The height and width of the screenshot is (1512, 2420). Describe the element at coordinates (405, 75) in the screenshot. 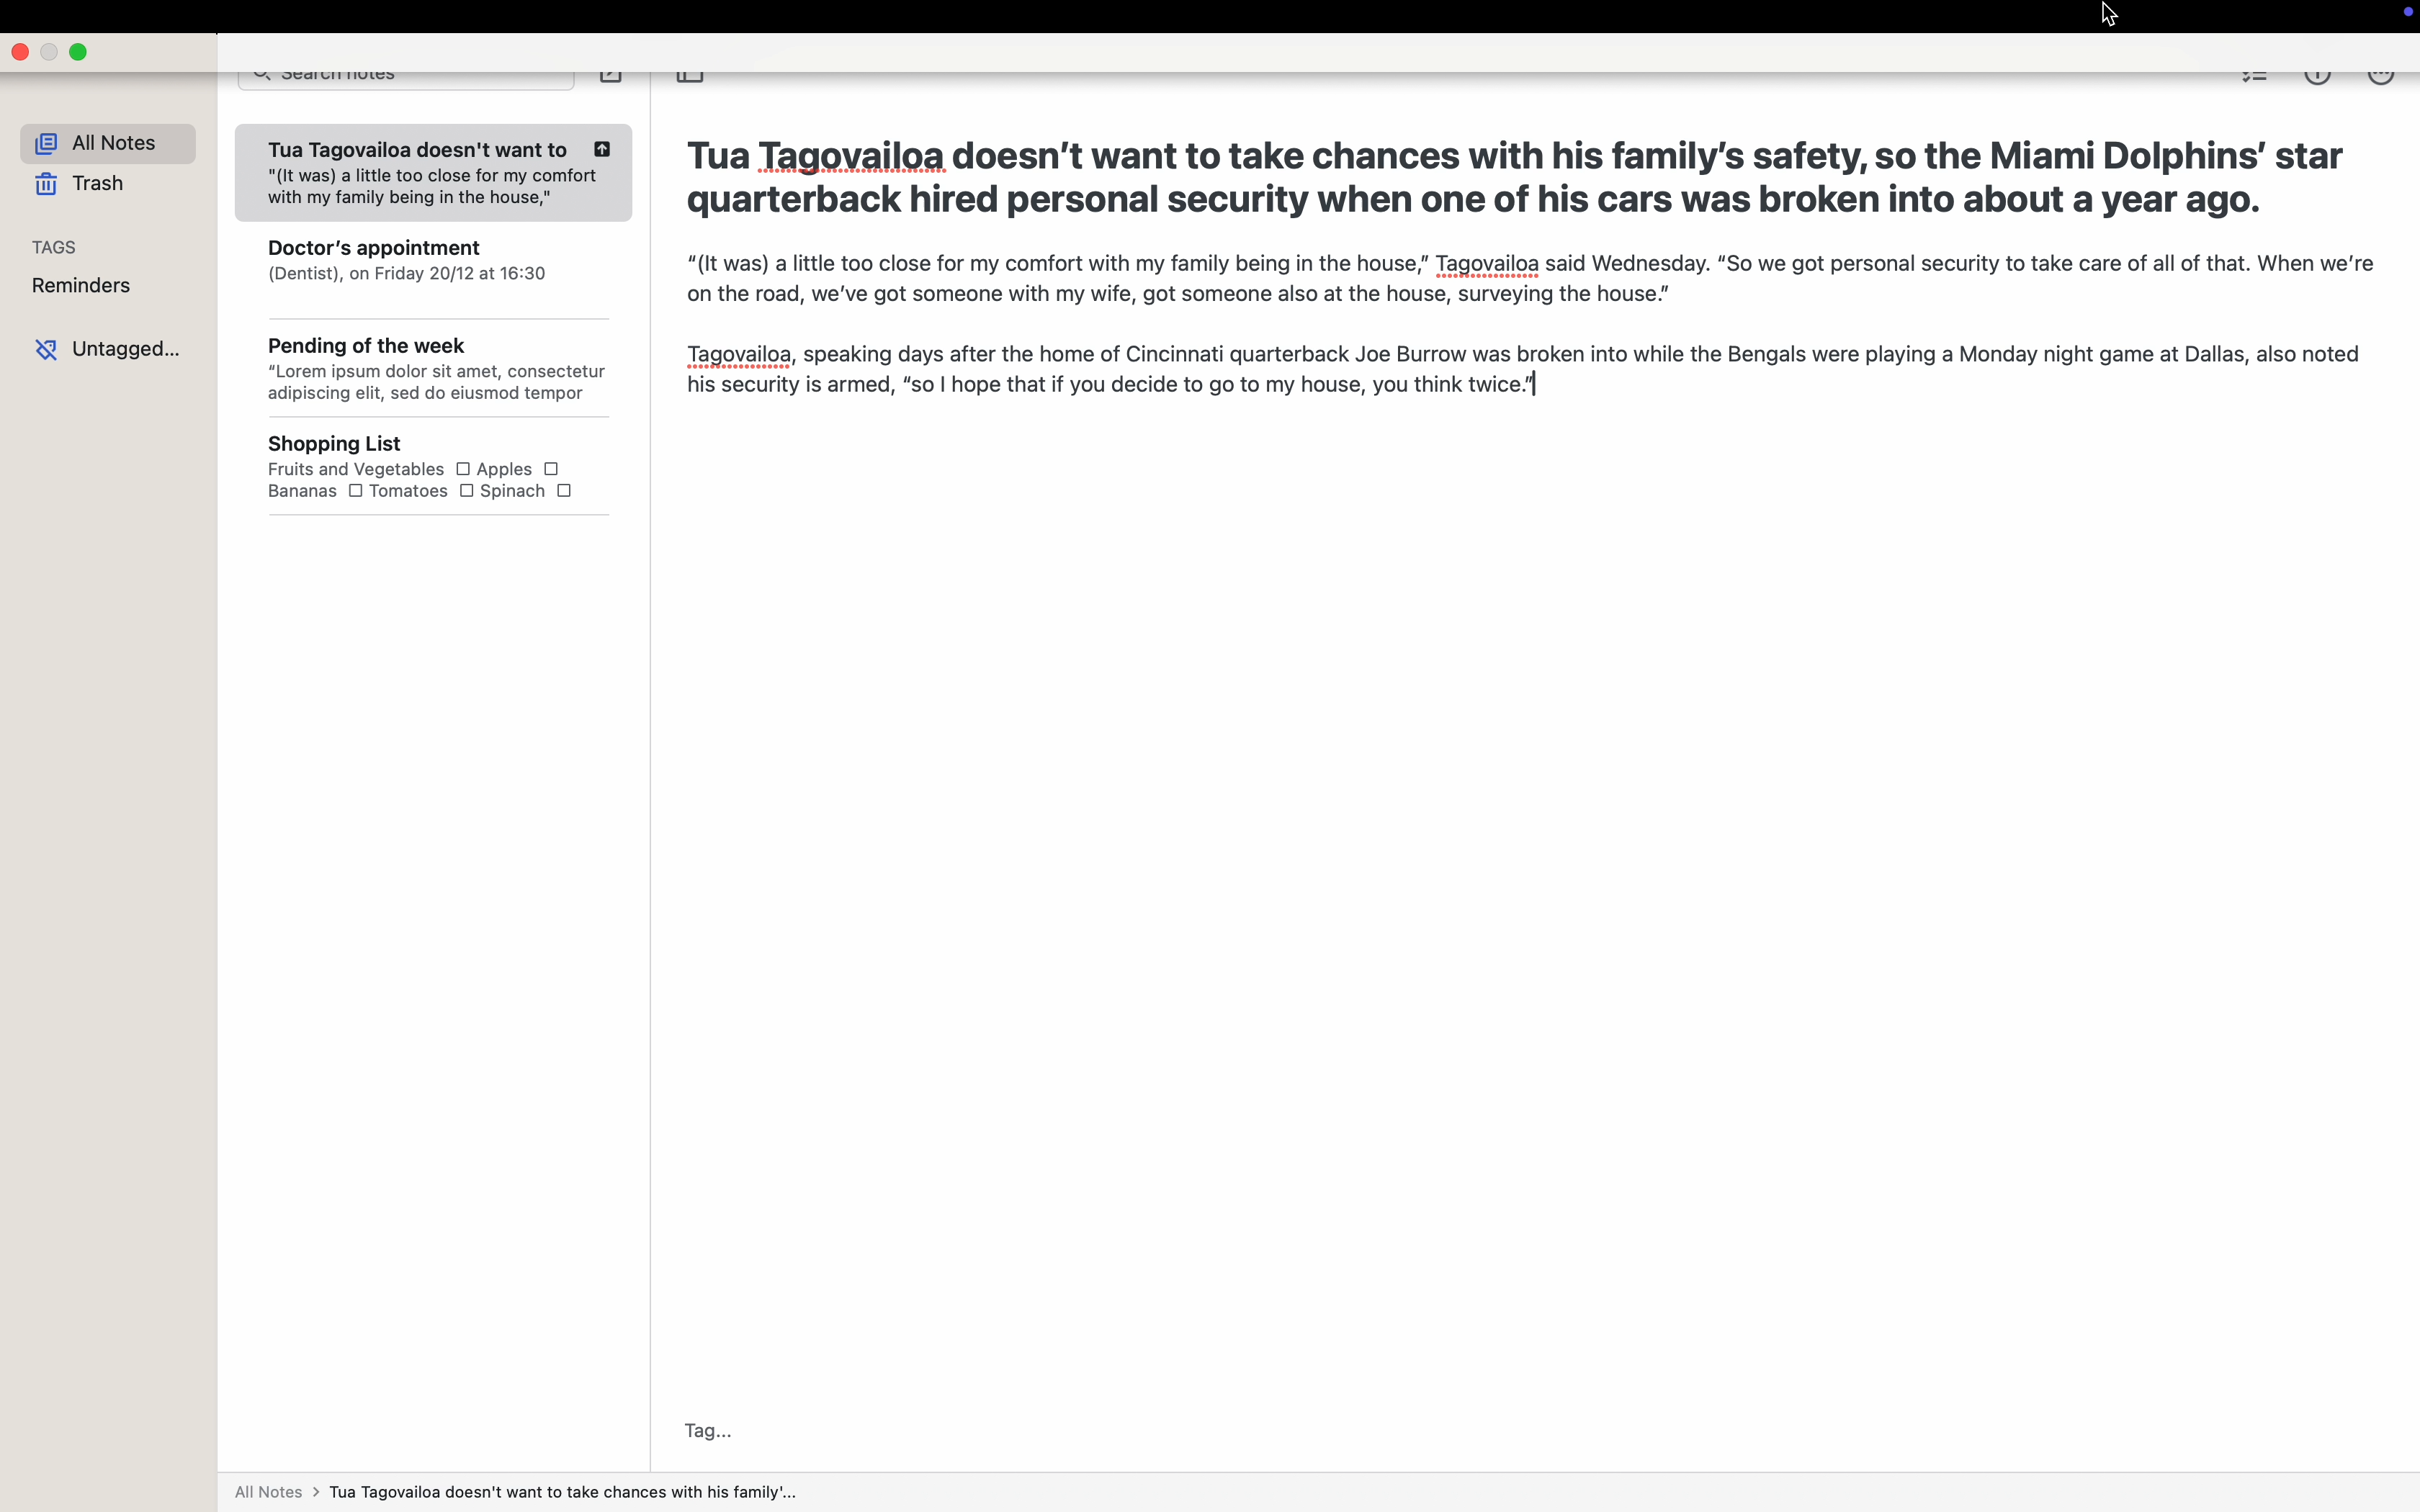

I see `search notes` at that location.